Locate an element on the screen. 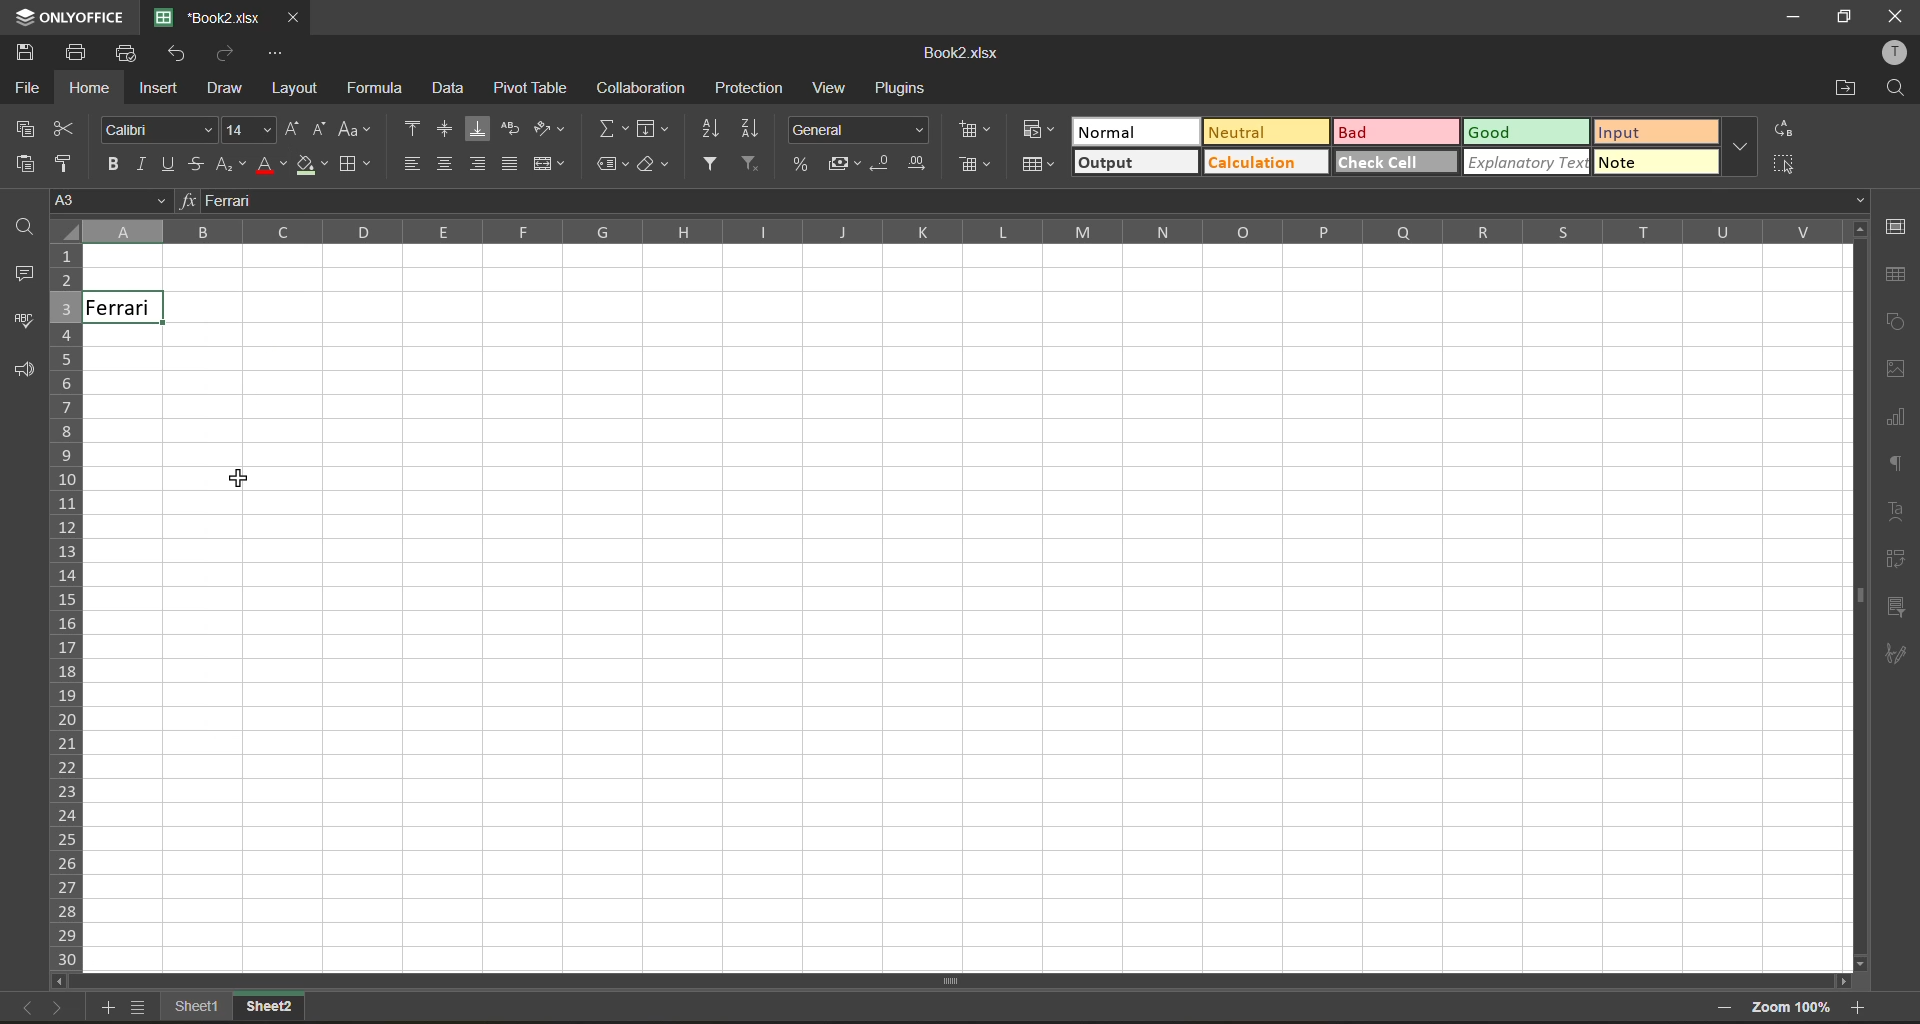  data is located at coordinates (450, 87).